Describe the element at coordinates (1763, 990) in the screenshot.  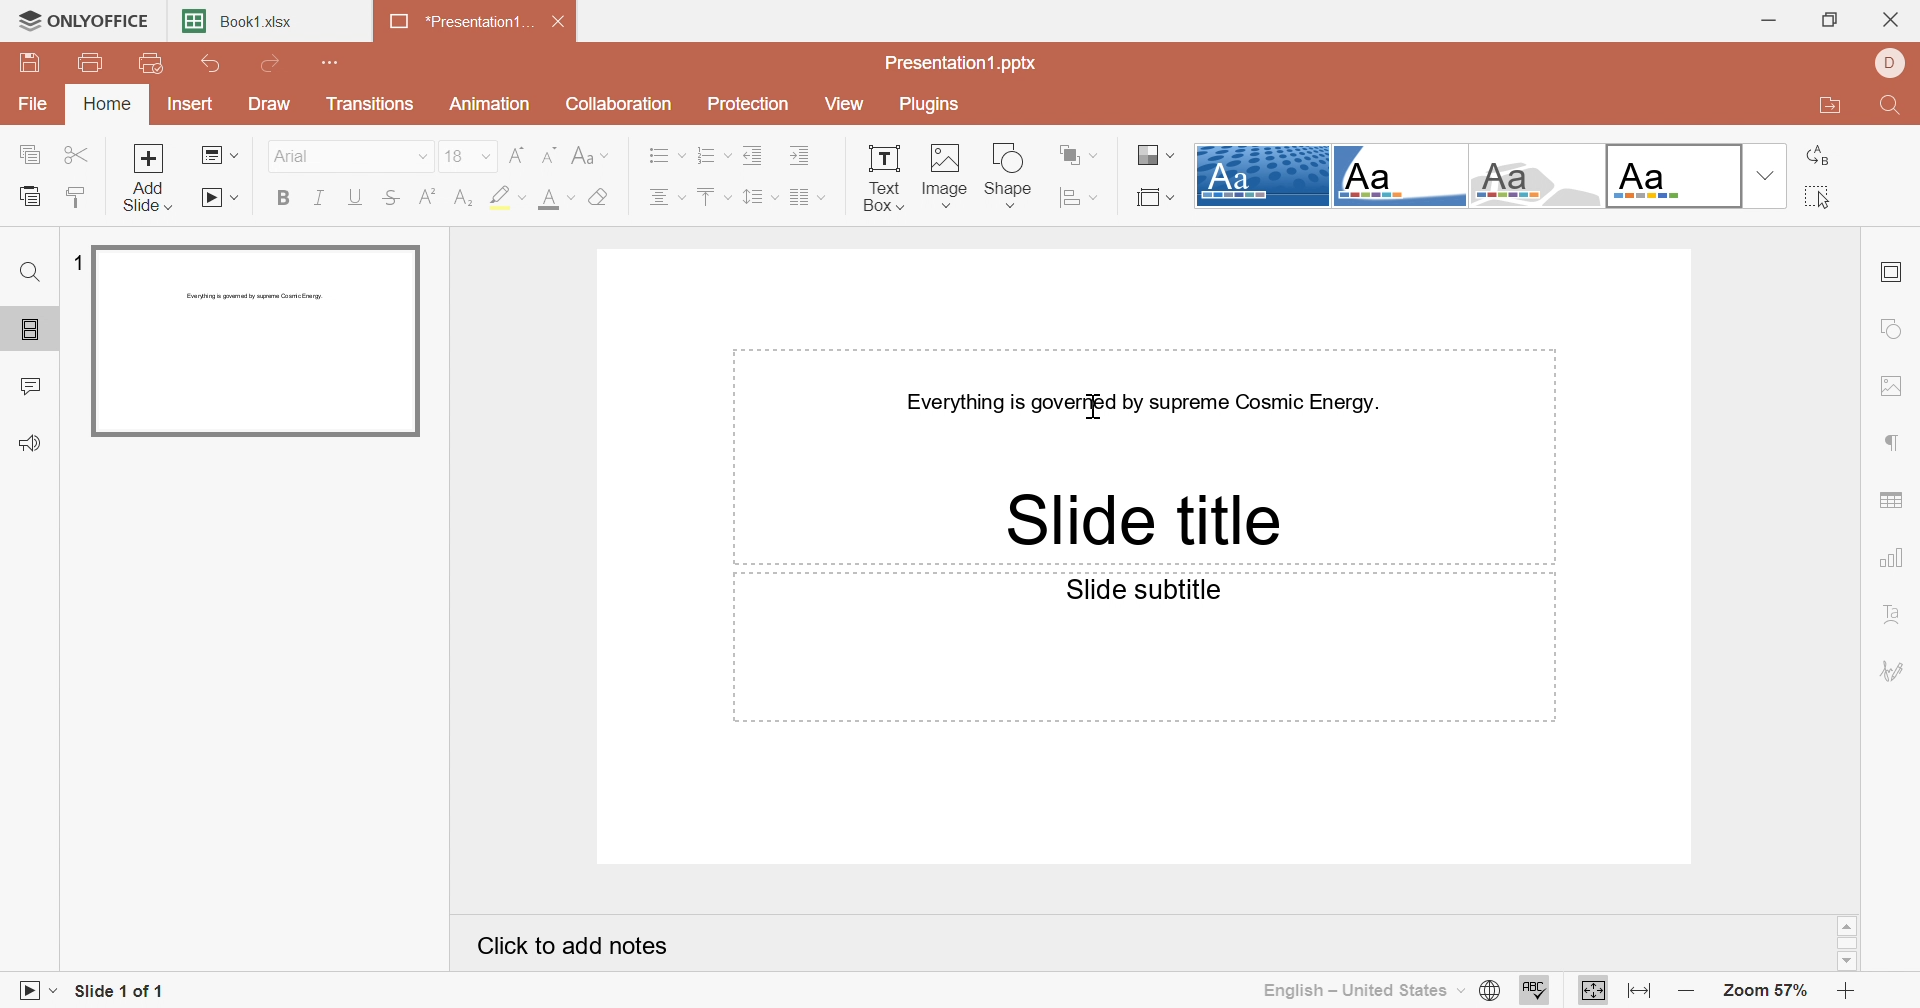
I see `Zoom 57%` at that location.